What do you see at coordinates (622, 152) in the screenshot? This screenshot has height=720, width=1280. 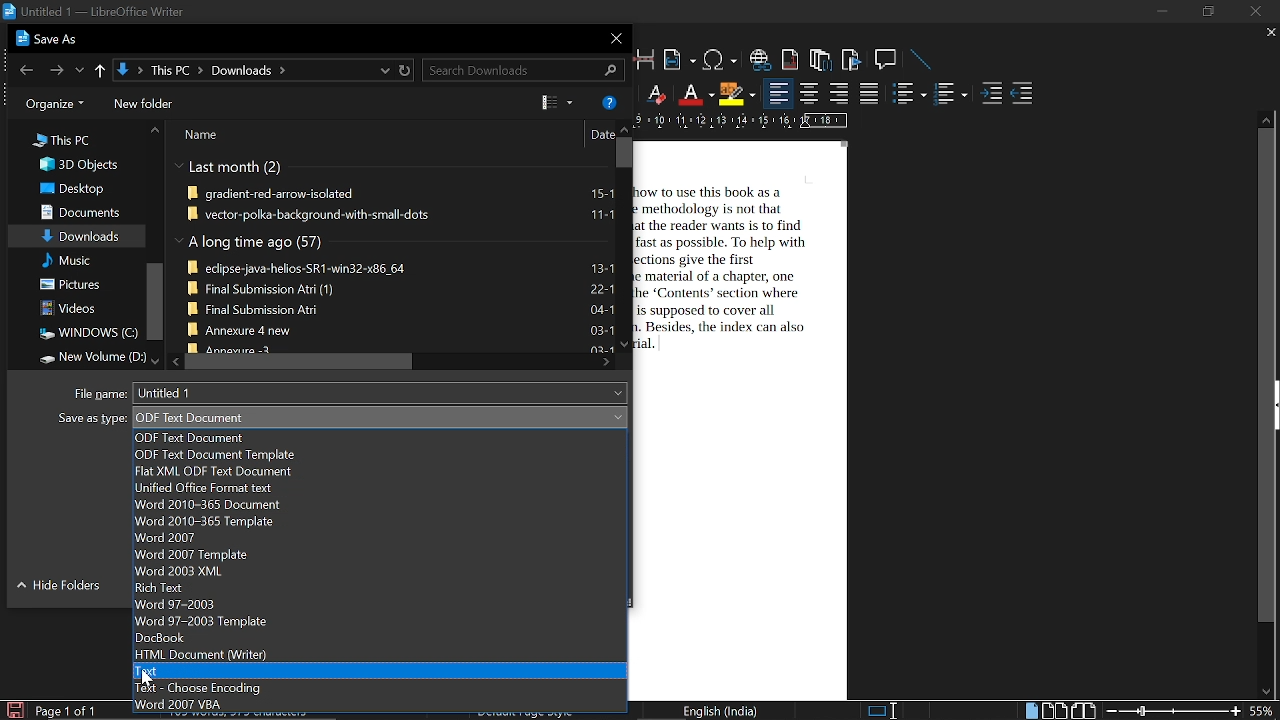 I see `vertical scrollbar` at bounding box center [622, 152].